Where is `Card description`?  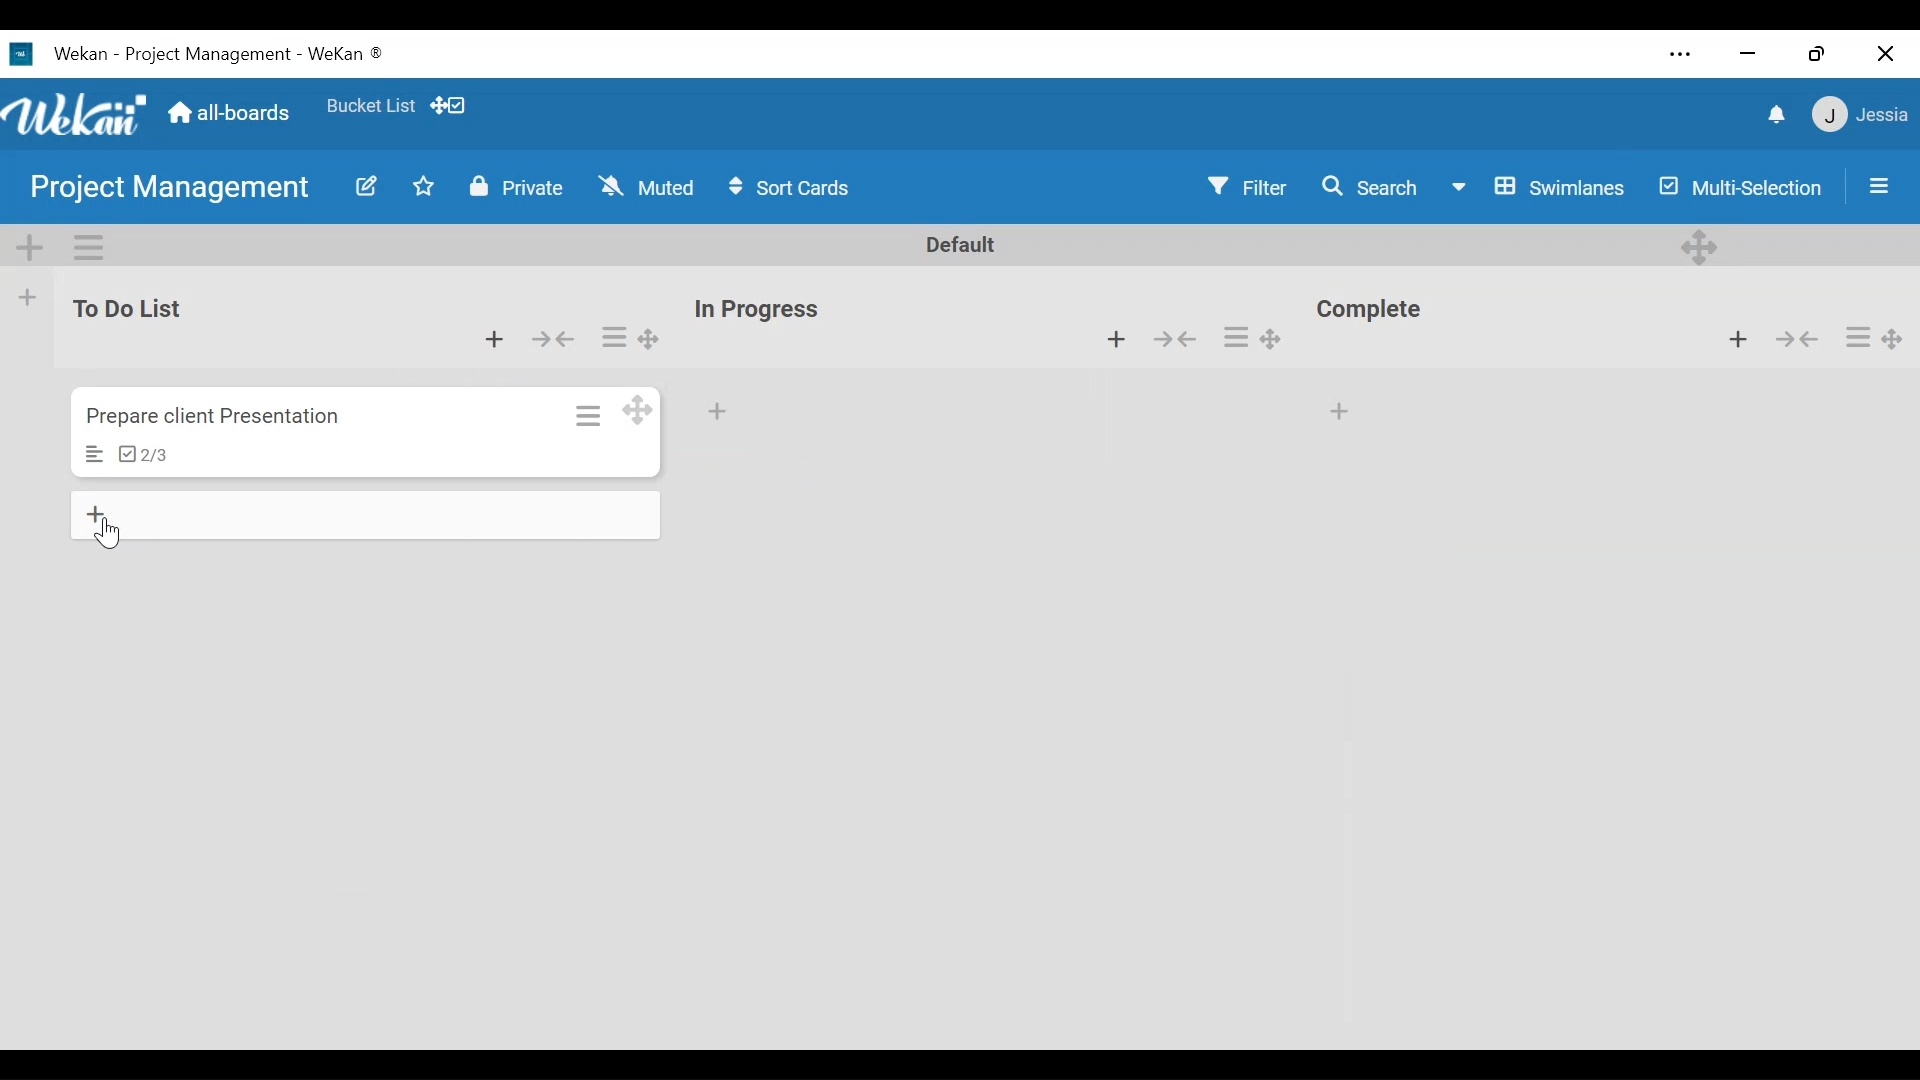 Card description is located at coordinates (95, 455).